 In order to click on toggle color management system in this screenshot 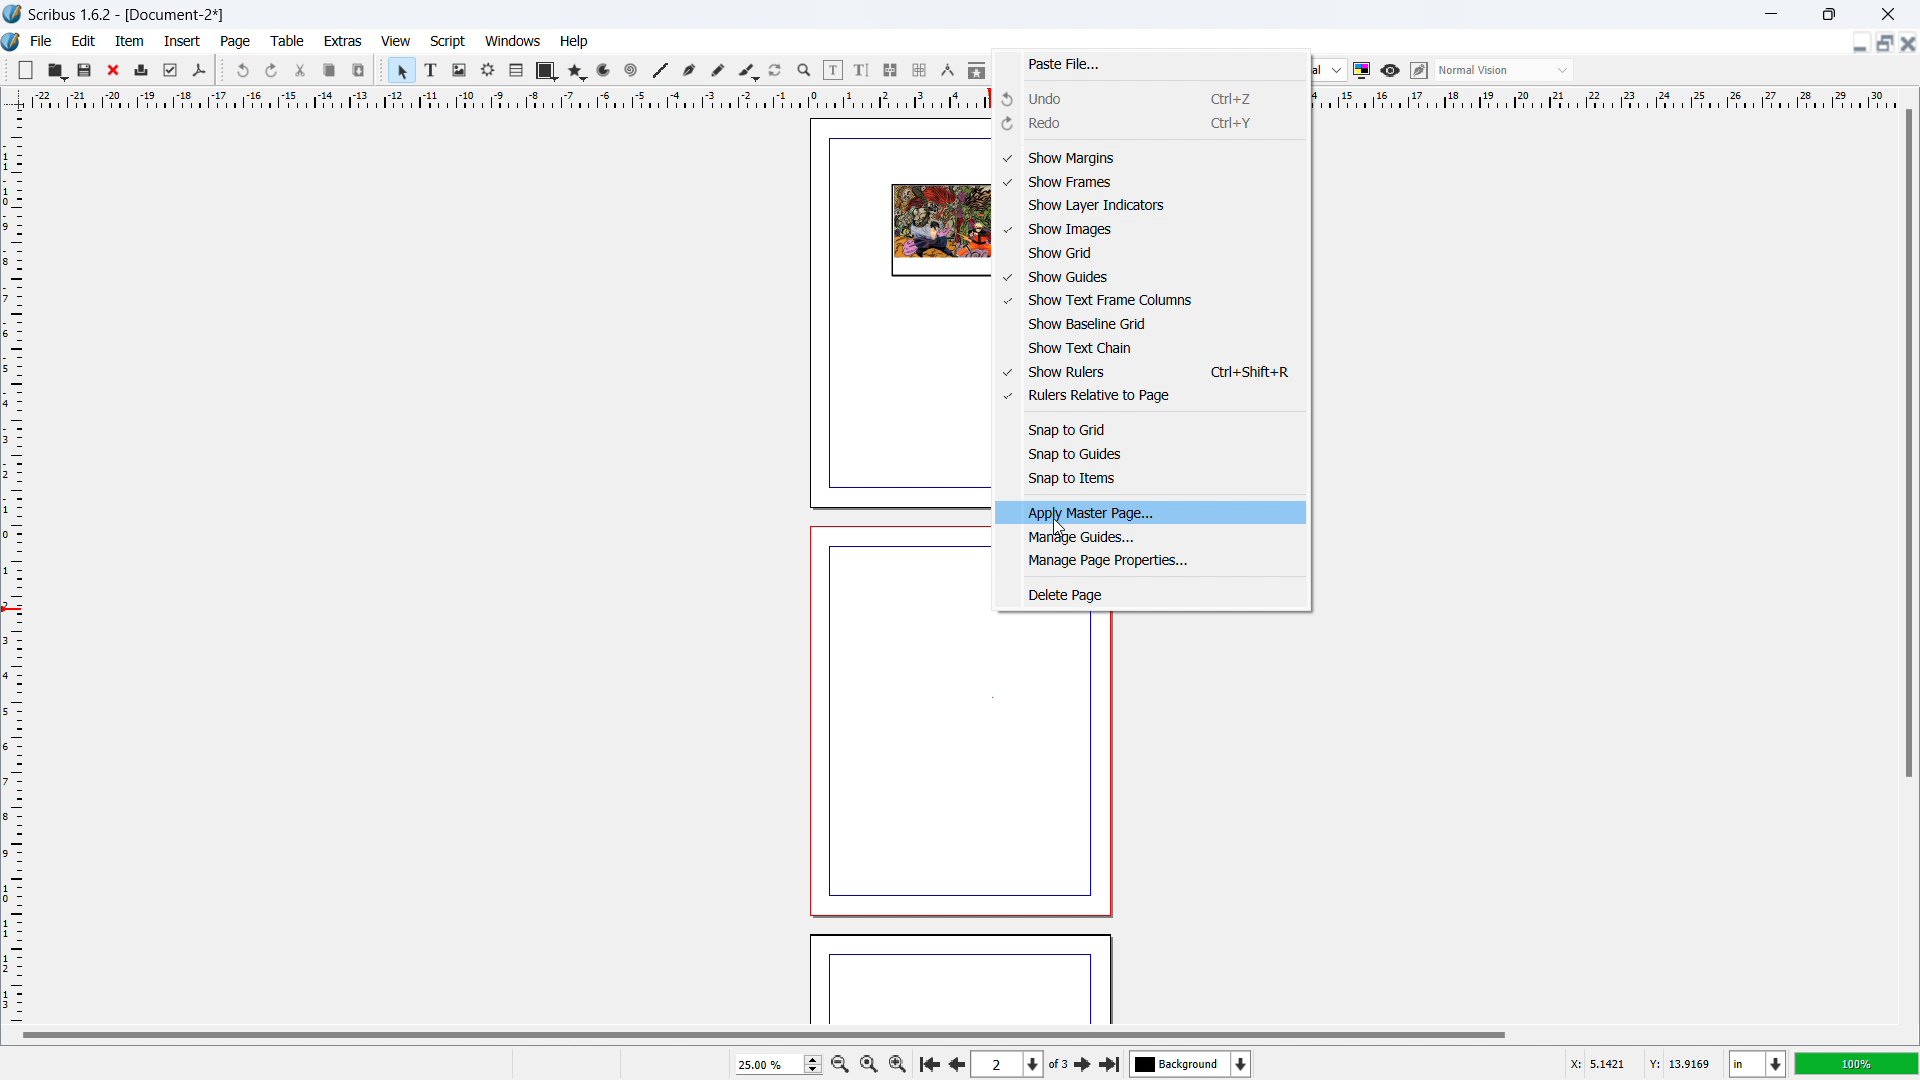, I will do `click(1363, 70)`.